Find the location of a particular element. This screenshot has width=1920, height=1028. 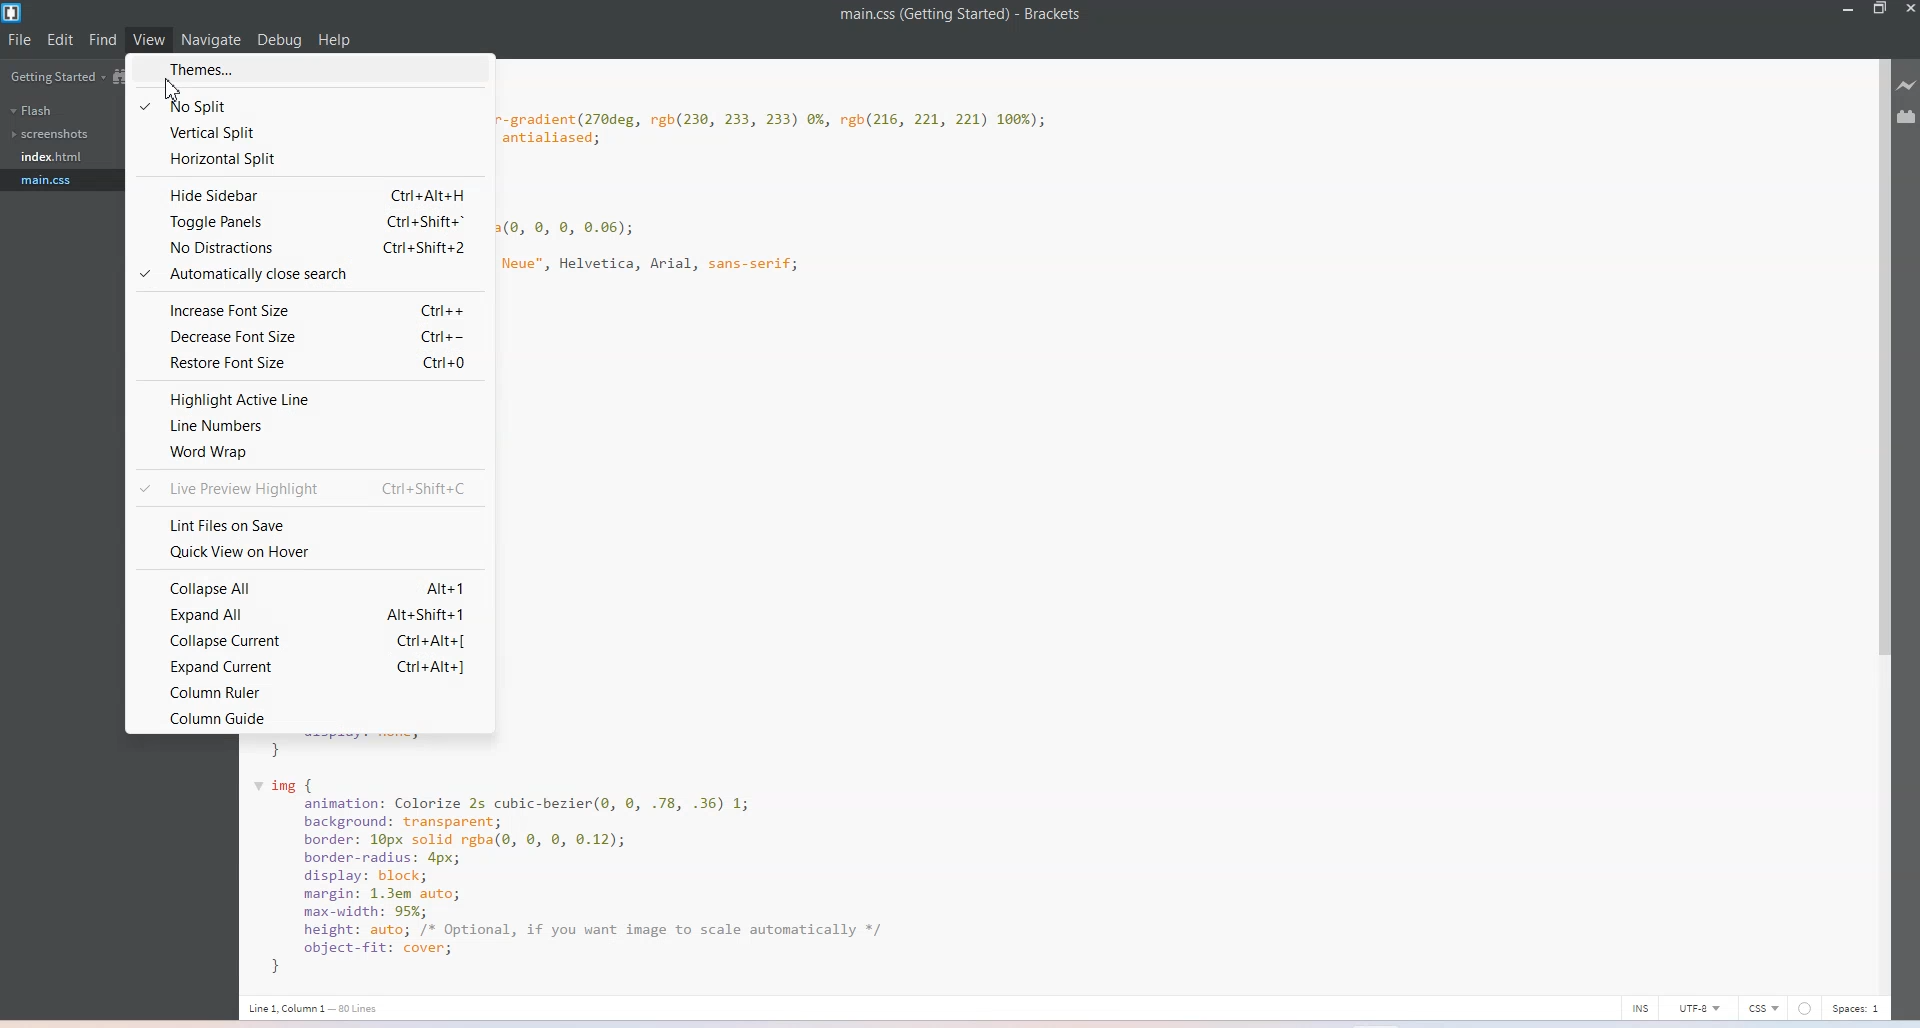

Decrease font size is located at coordinates (310, 337).